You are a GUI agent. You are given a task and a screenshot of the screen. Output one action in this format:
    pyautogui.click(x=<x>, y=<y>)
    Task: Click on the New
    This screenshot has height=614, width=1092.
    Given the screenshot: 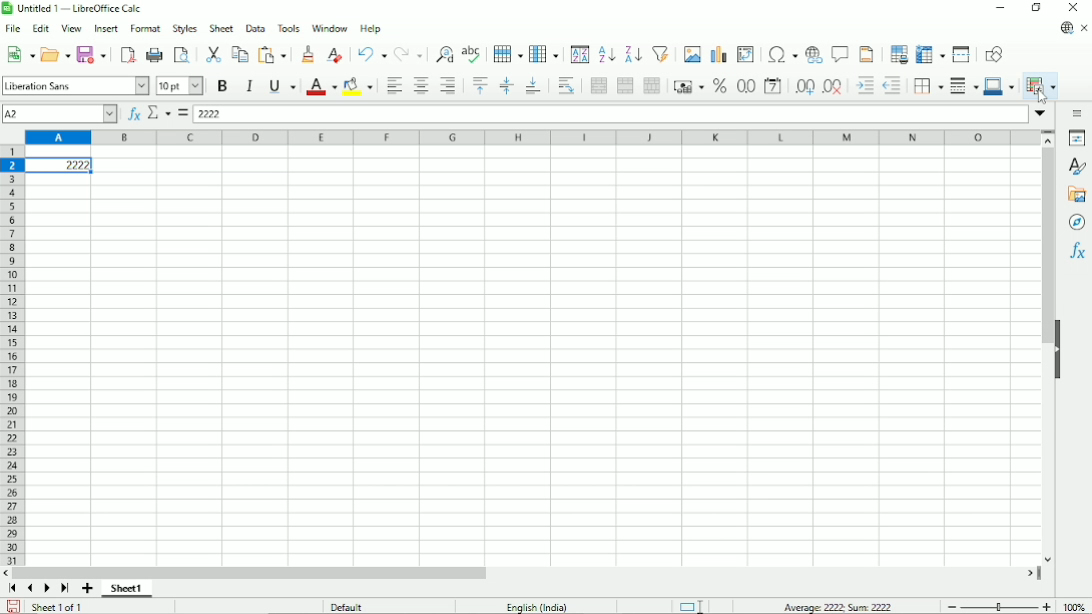 What is the action you would take?
    pyautogui.click(x=19, y=54)
    